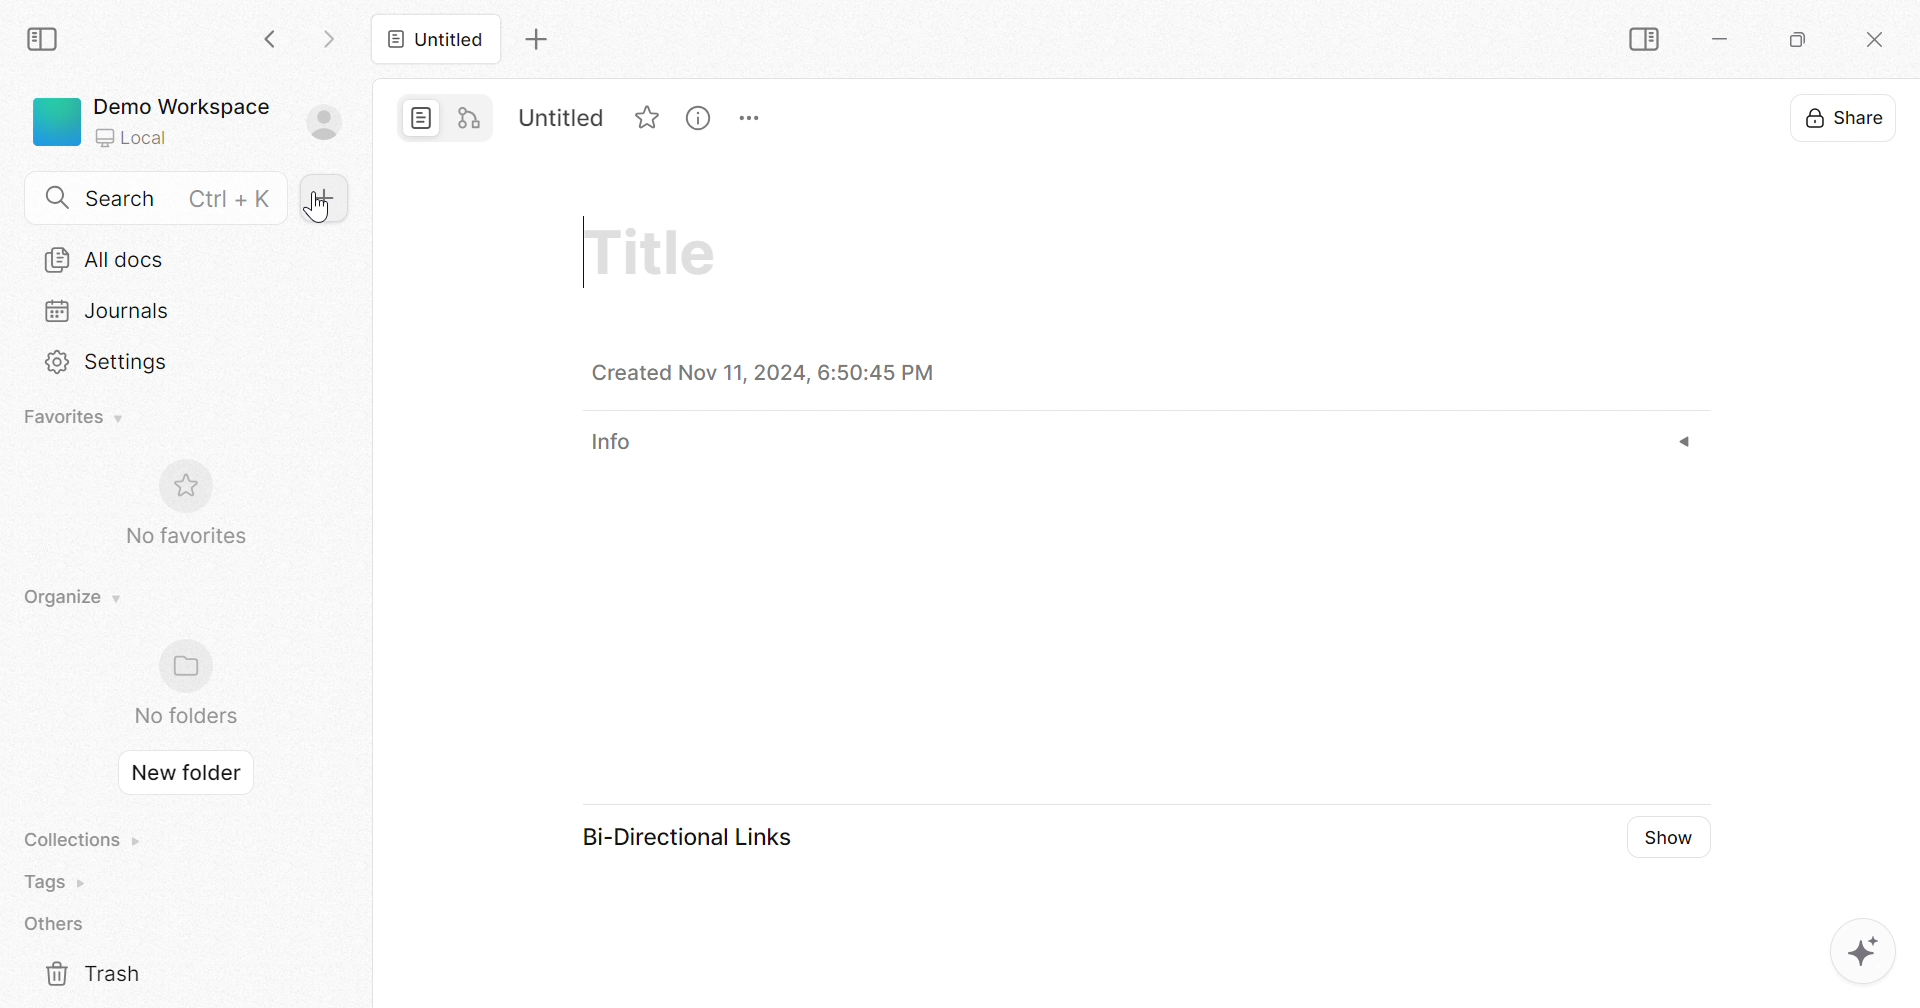  Describe the element at coordinates (93, 973) in the screenshot. I see `Trash` at that location.